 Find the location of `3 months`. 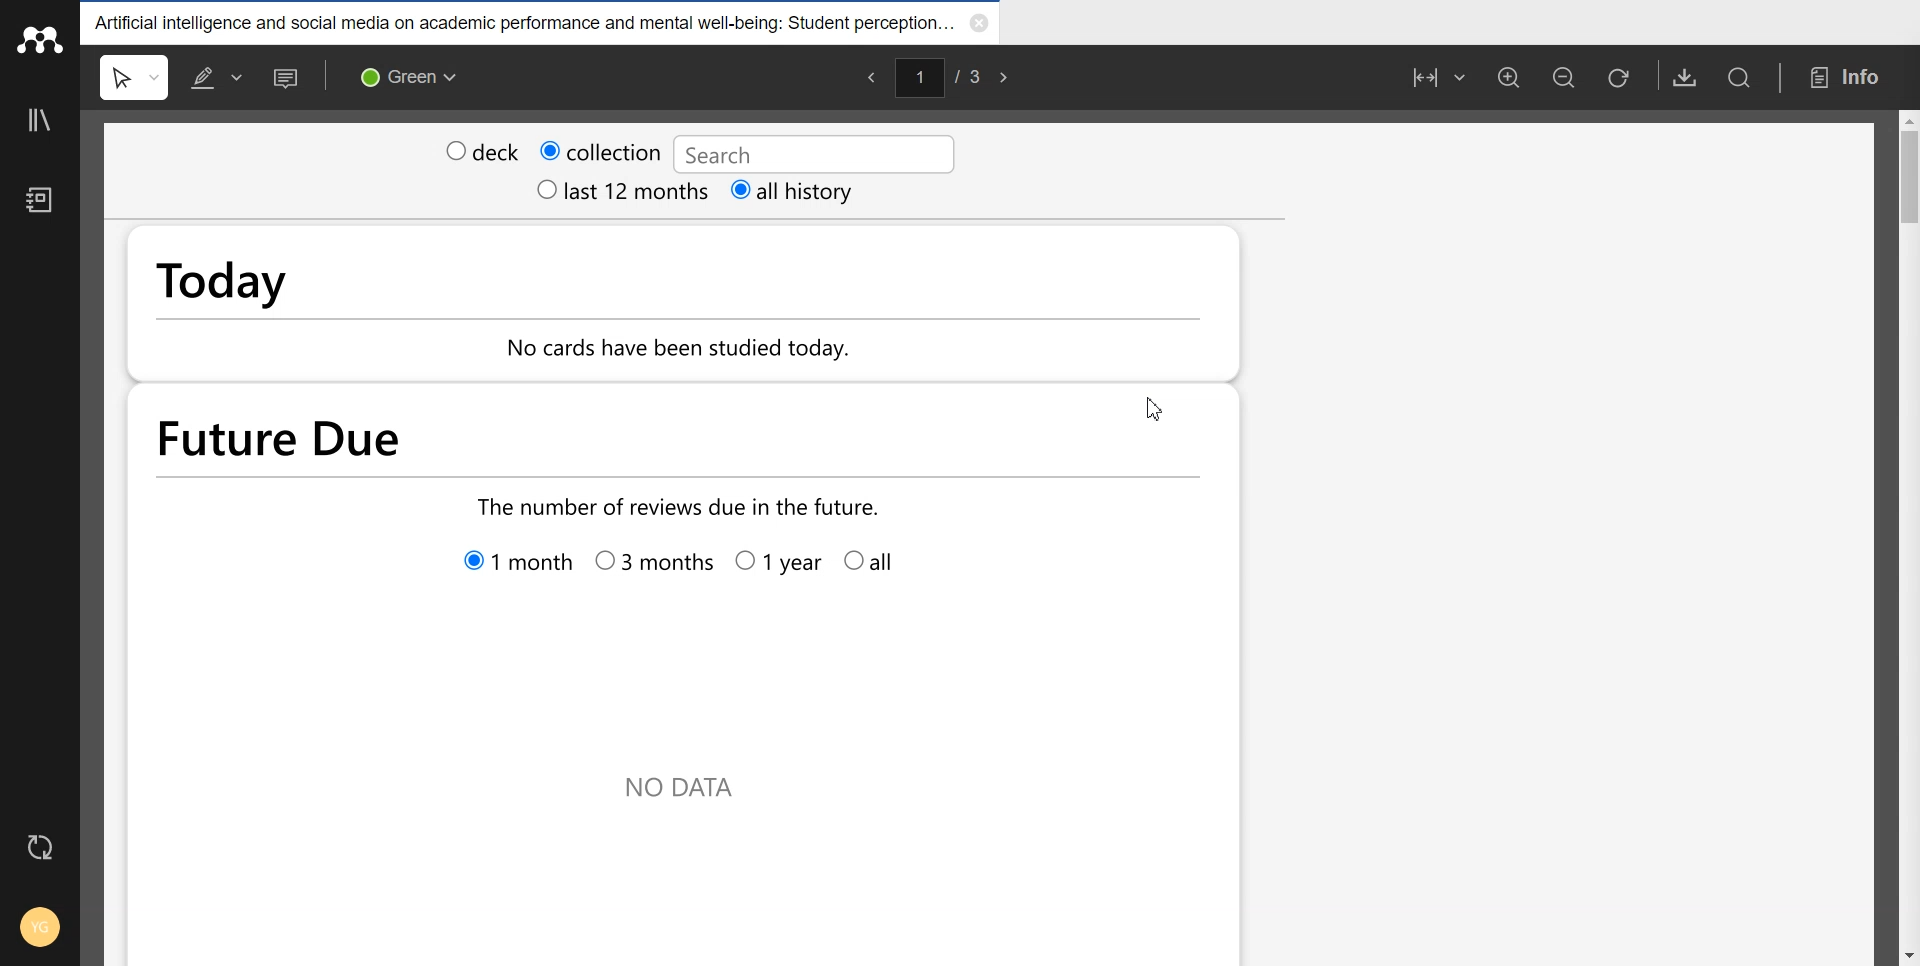

3 months is located at coordinates (652, 566).